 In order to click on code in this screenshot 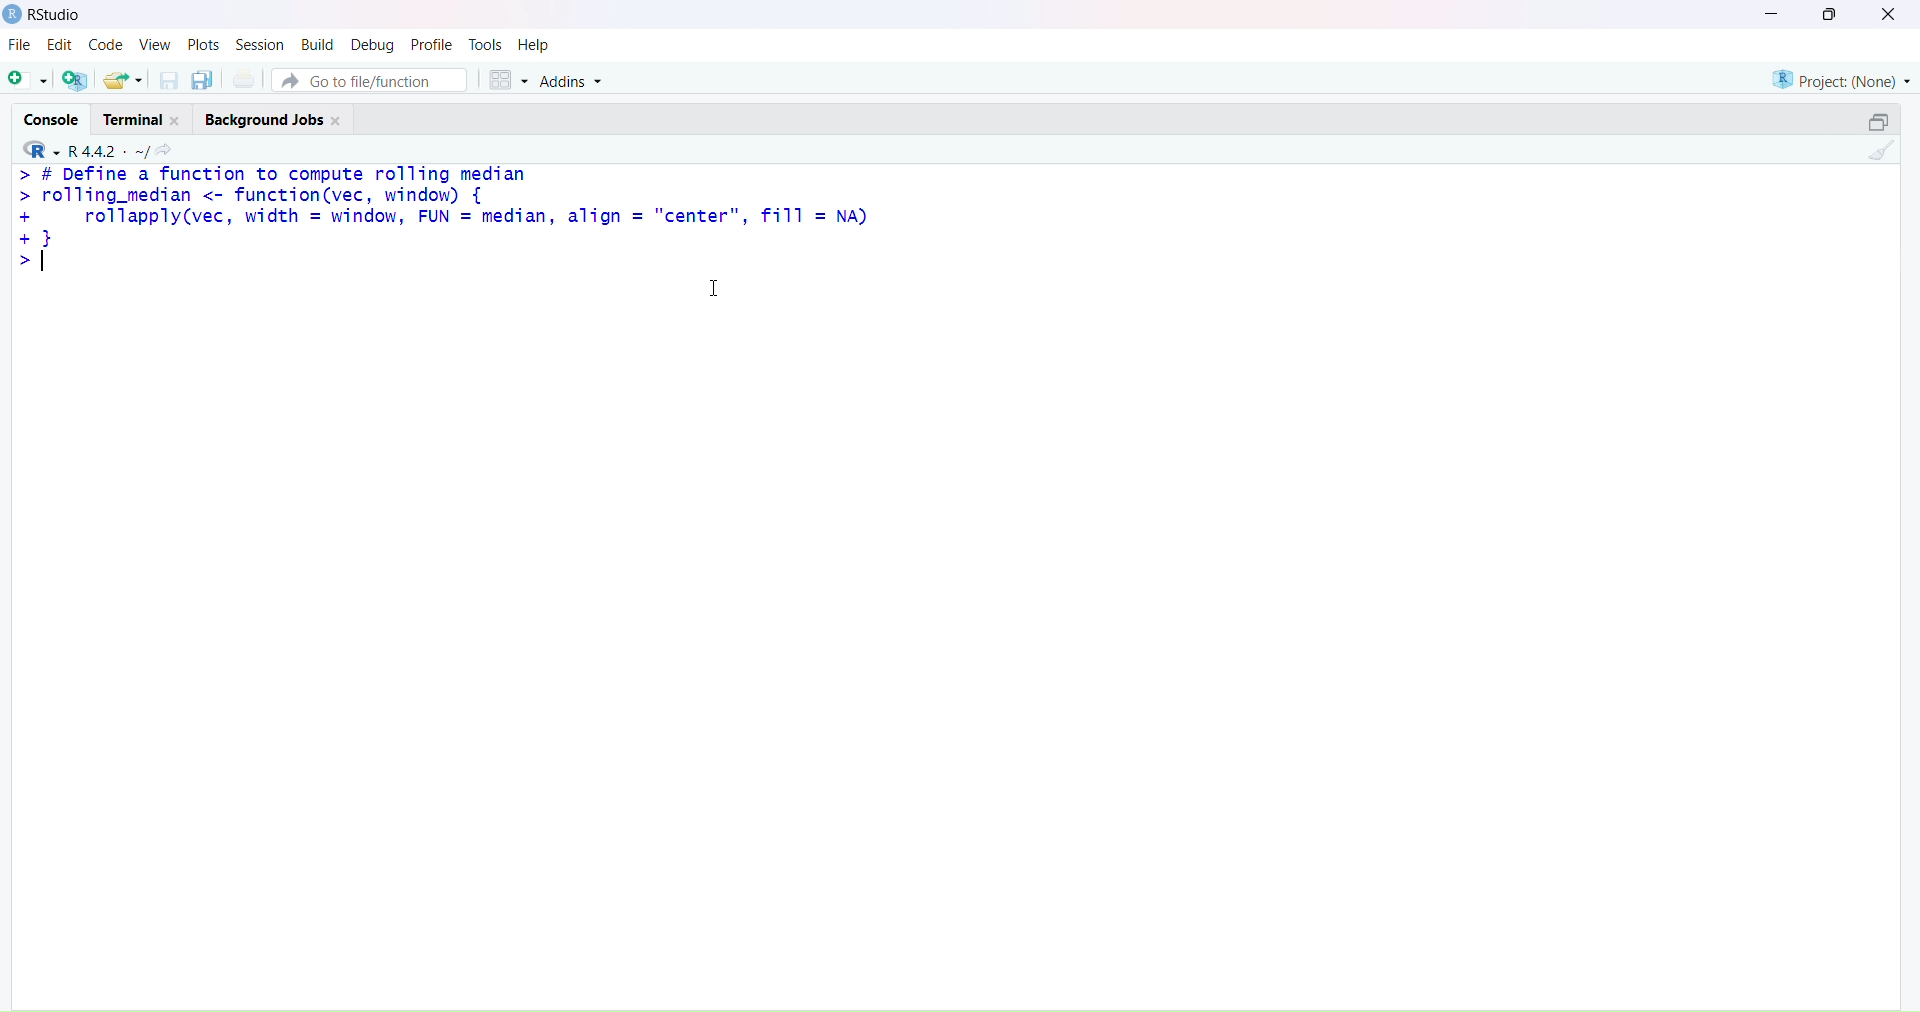, I will do `click(107, 44)`.